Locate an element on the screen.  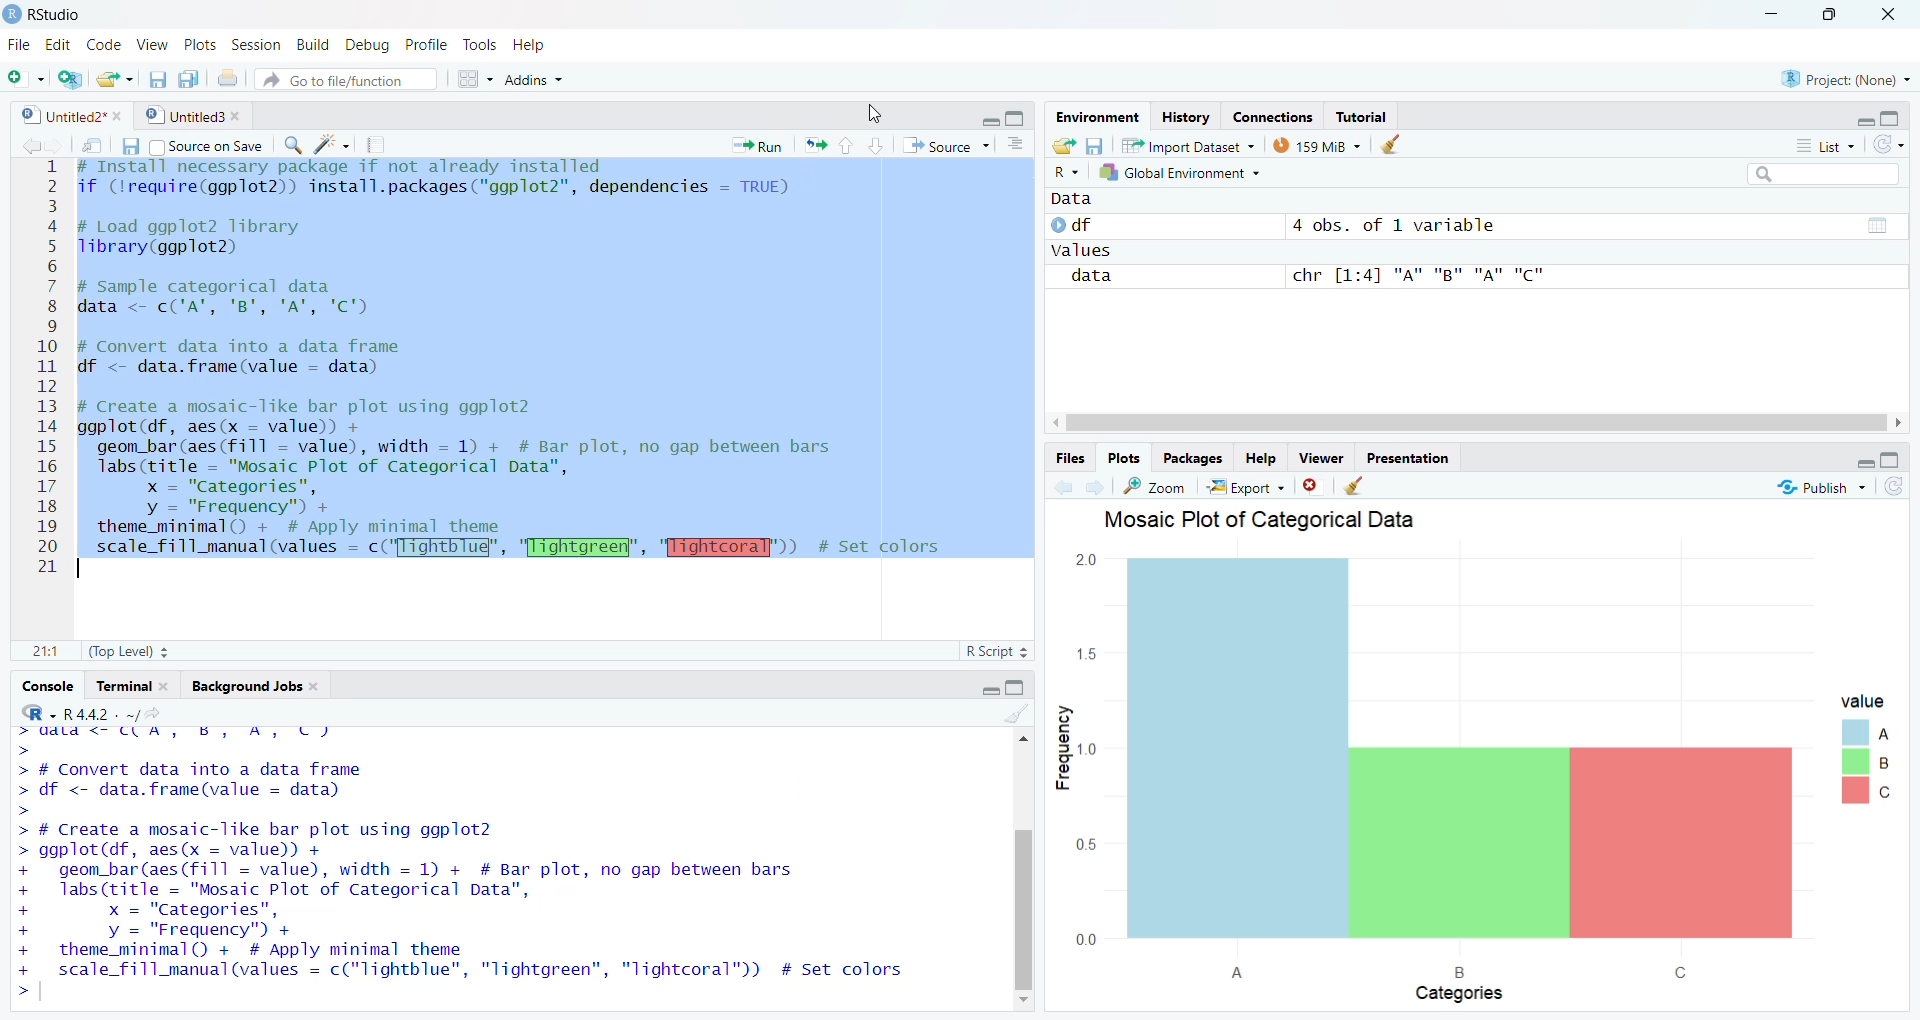
Open folder is located at coordinates (113, 79).